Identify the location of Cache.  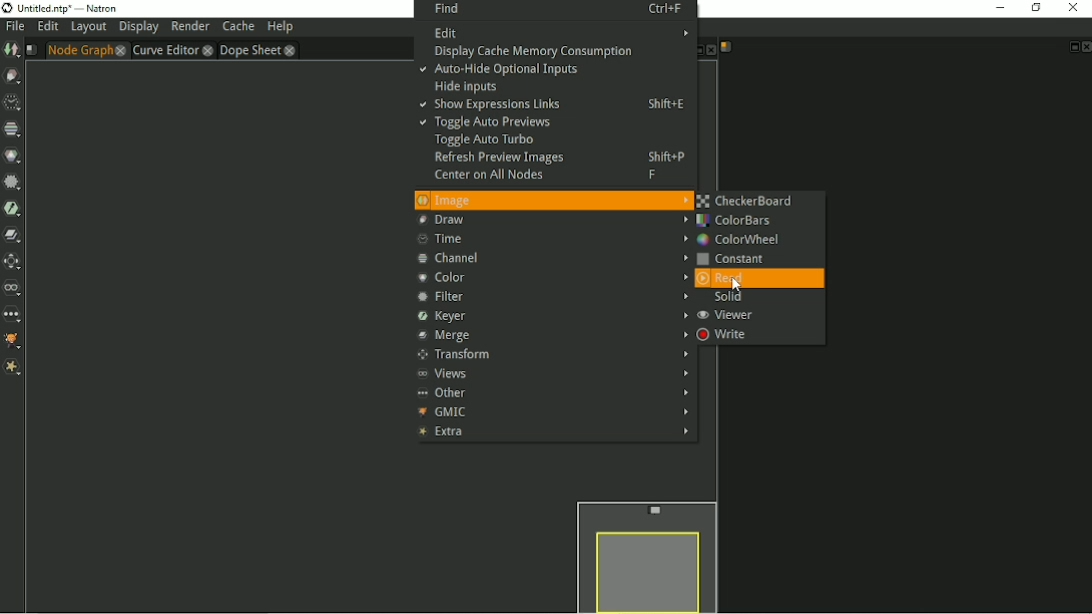
(238, 27).